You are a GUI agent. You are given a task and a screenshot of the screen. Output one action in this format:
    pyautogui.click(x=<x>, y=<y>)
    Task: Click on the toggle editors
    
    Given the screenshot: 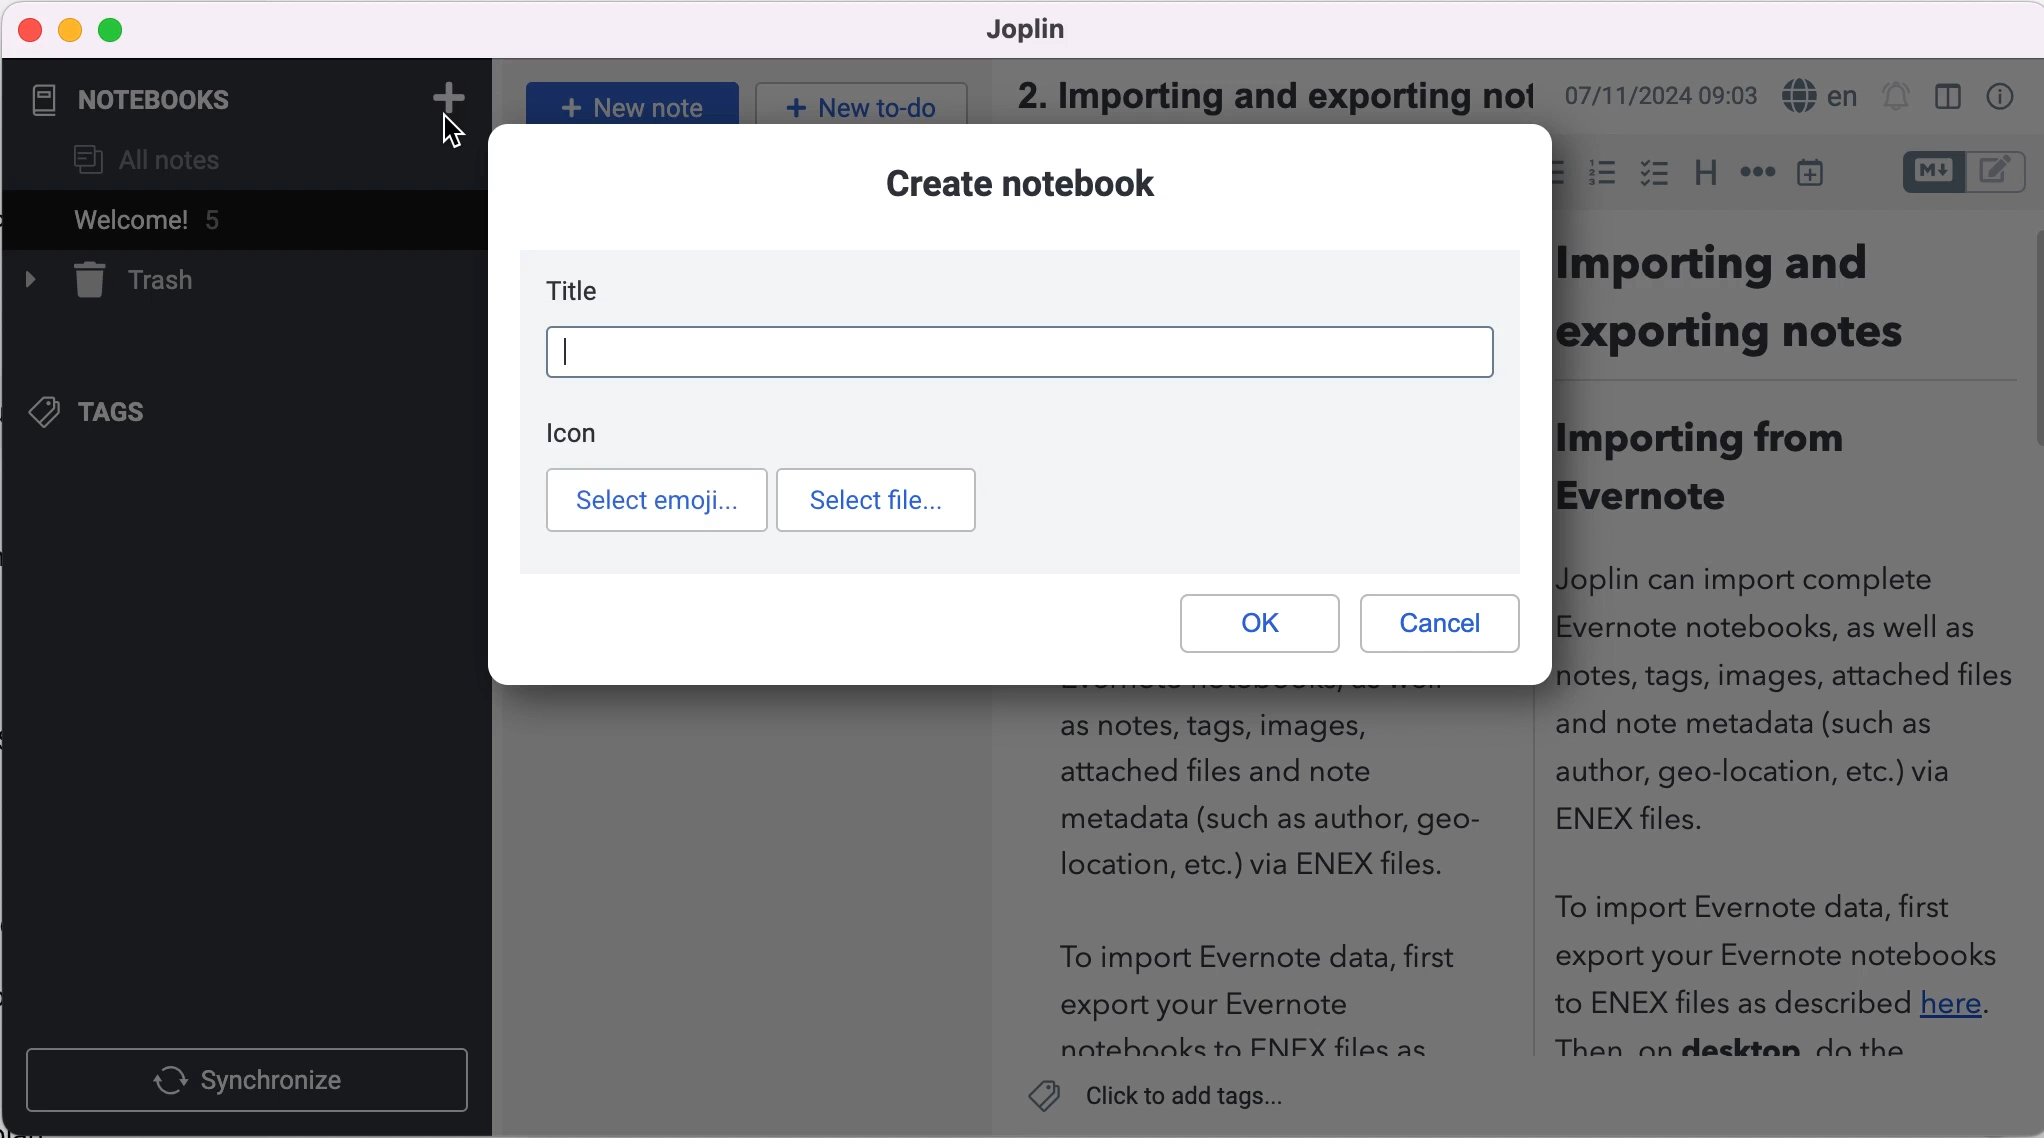 What is the action you would take?
    pyautogui.click(x=1964, y=175)
    